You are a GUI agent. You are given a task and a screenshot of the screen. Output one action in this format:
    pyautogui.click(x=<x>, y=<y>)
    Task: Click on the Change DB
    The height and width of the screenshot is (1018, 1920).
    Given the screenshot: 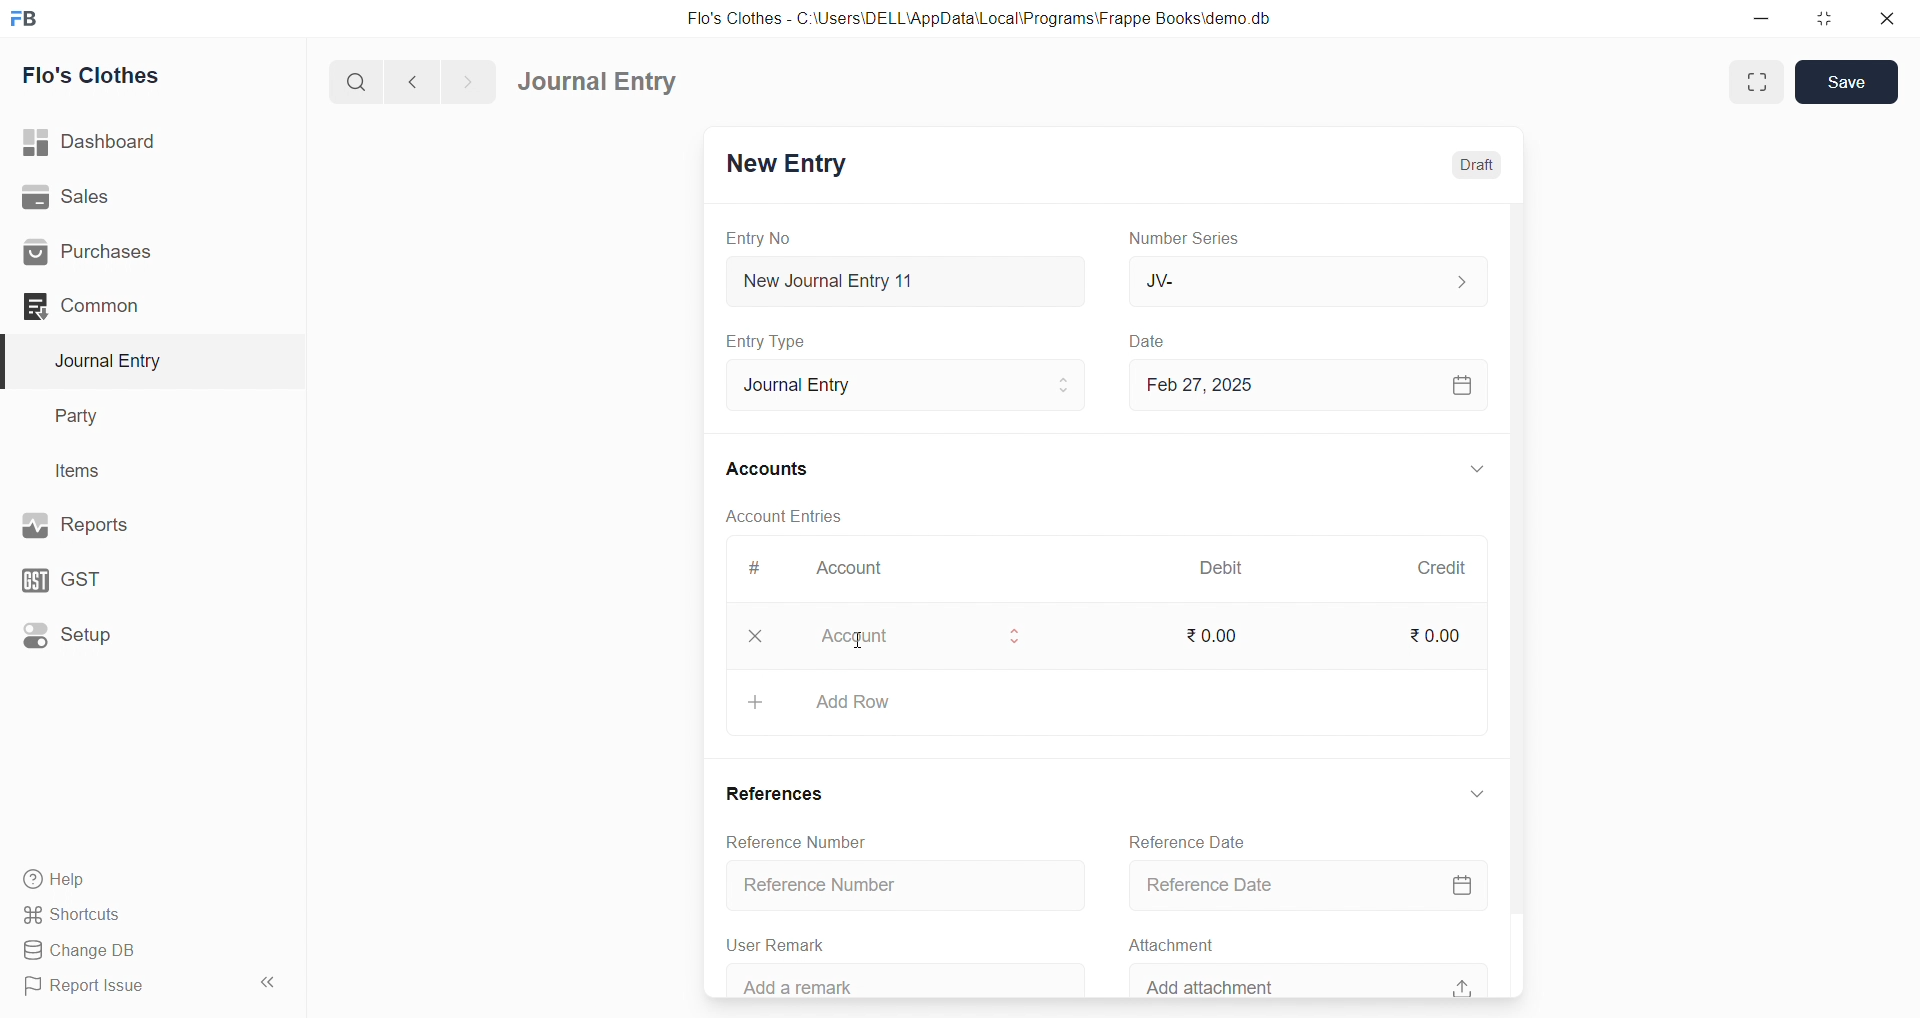 What is the action you would take?
    pyautogui.click(x=124, y=949)
    